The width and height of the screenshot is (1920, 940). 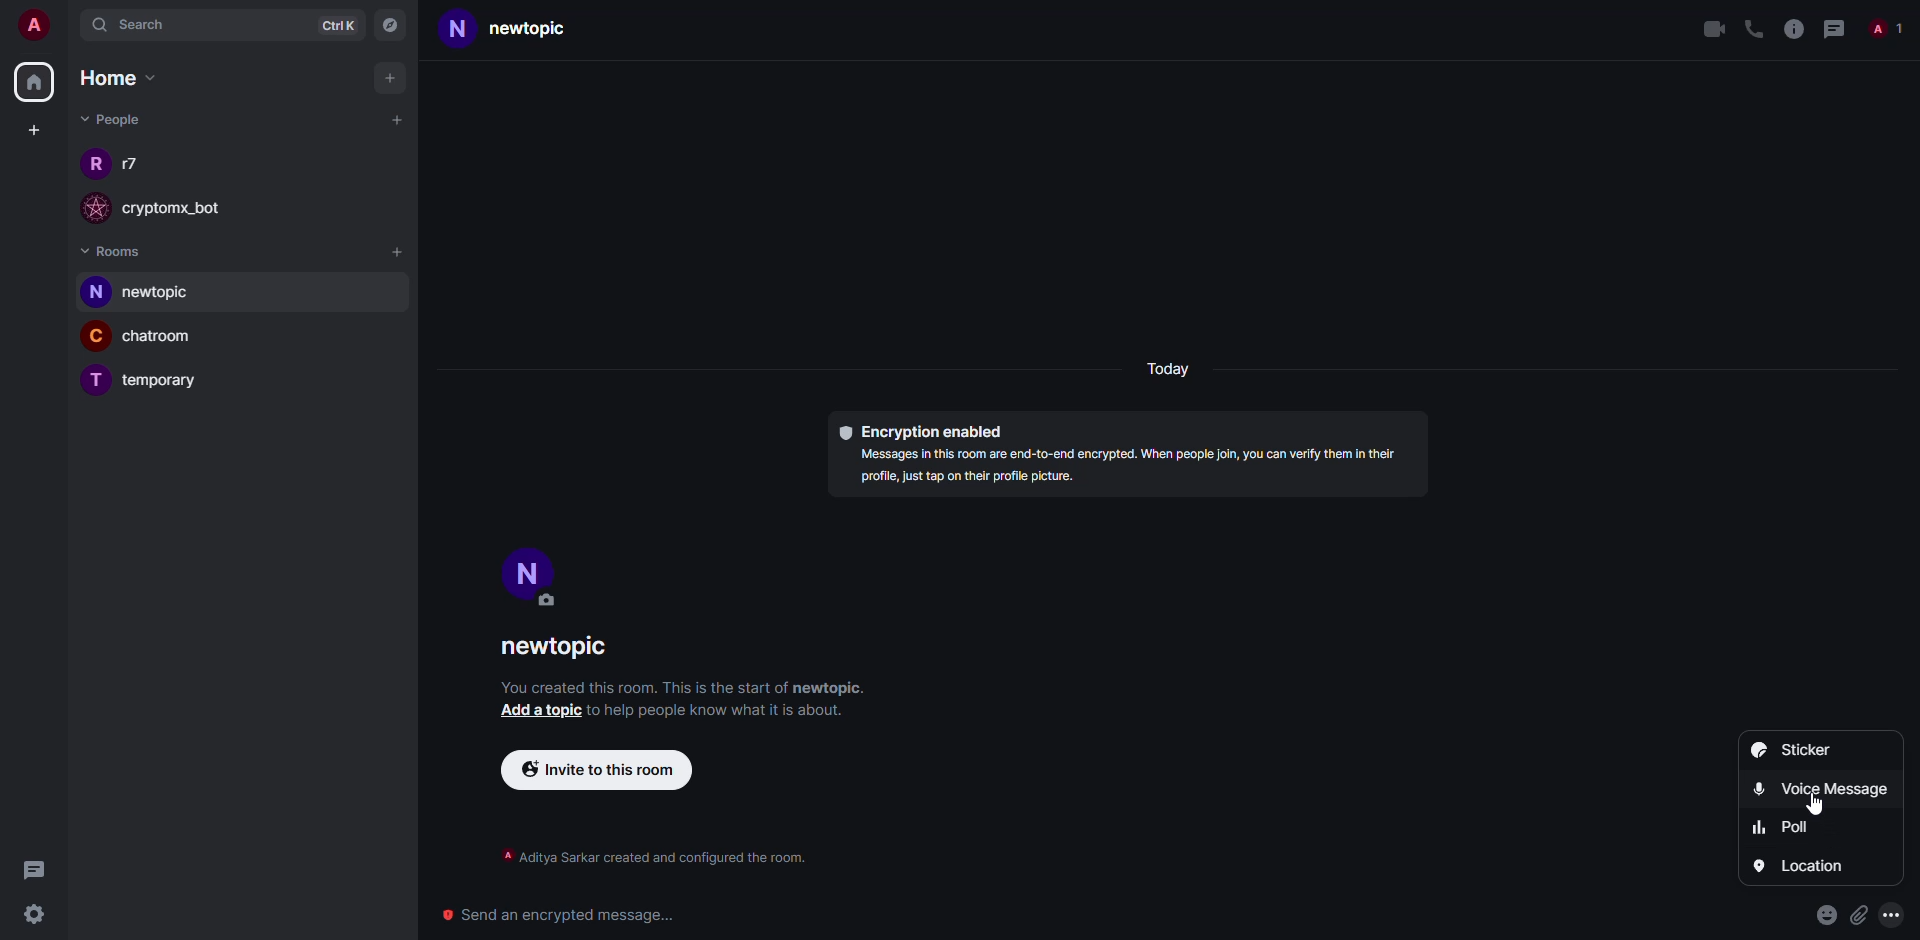 I want to click on people, so click(x=133, y=164).